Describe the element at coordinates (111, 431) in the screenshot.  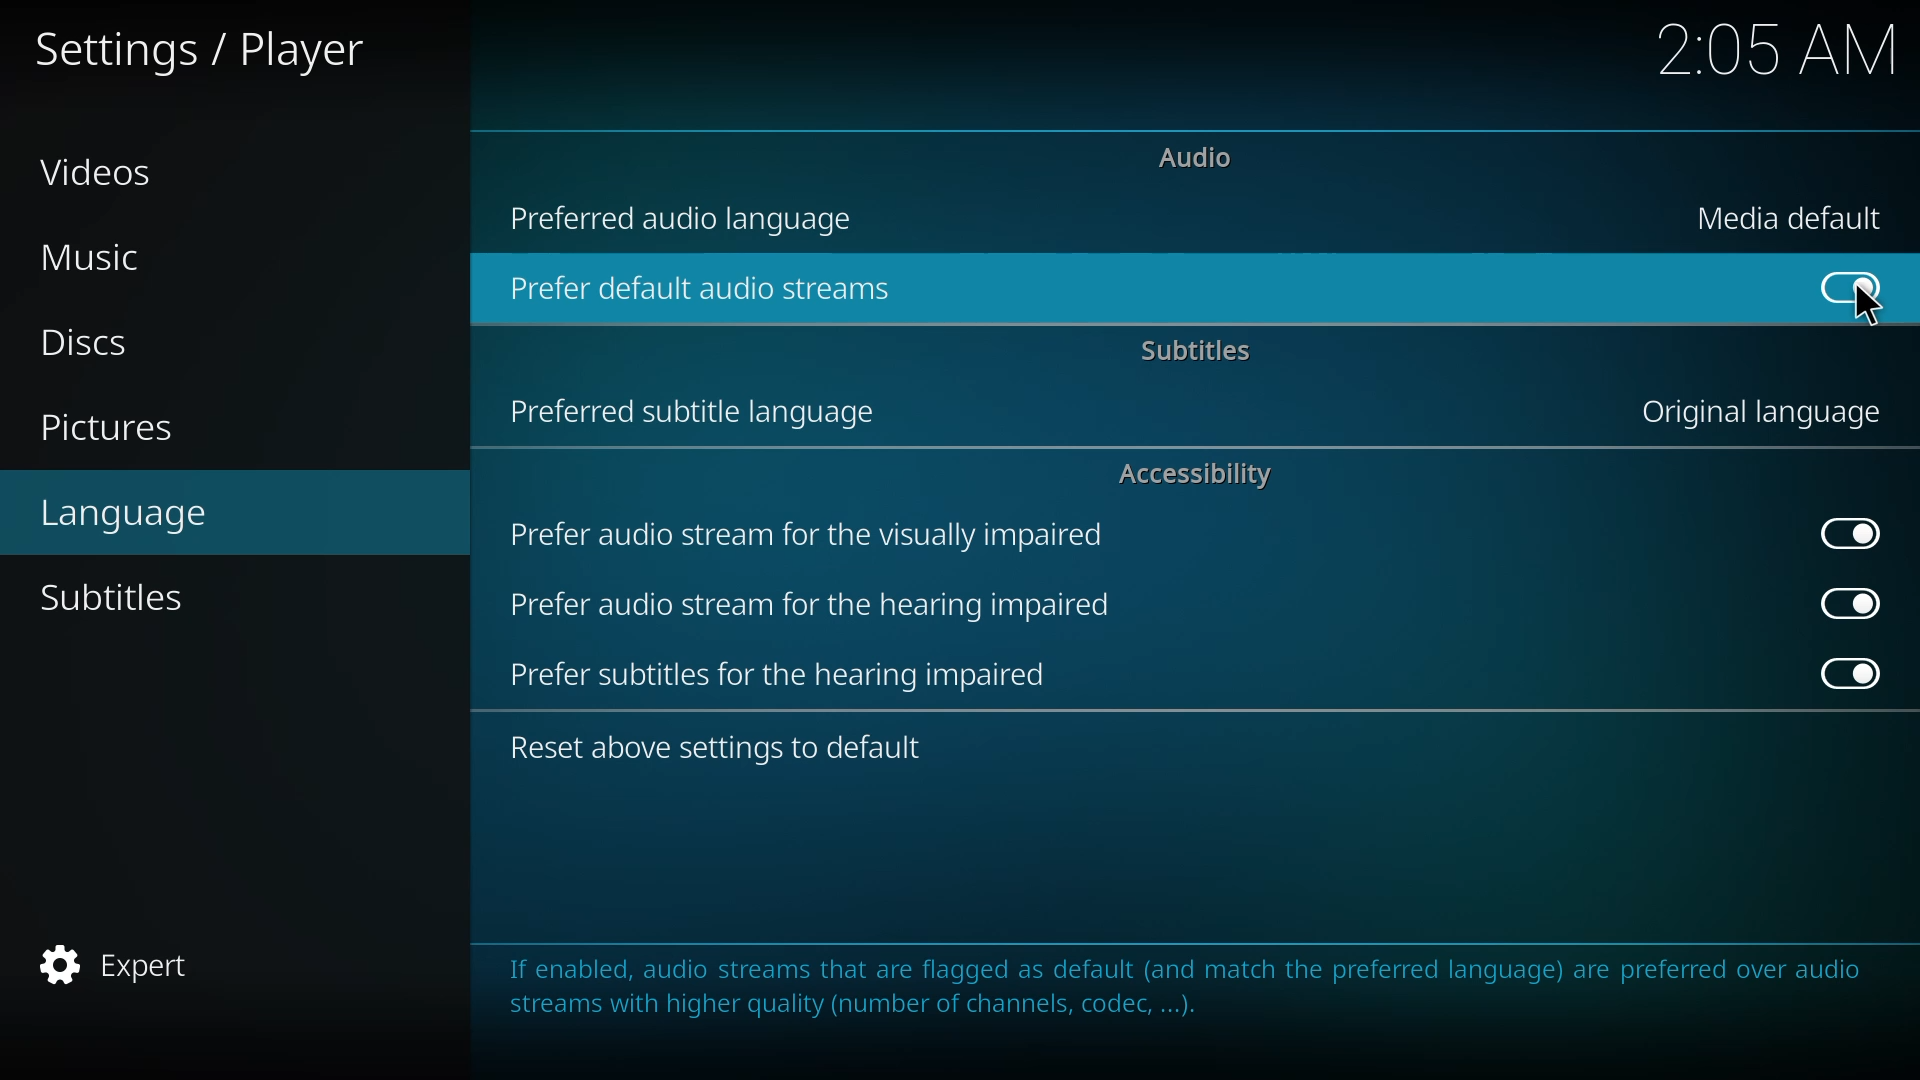
I see `pictures` at that location.